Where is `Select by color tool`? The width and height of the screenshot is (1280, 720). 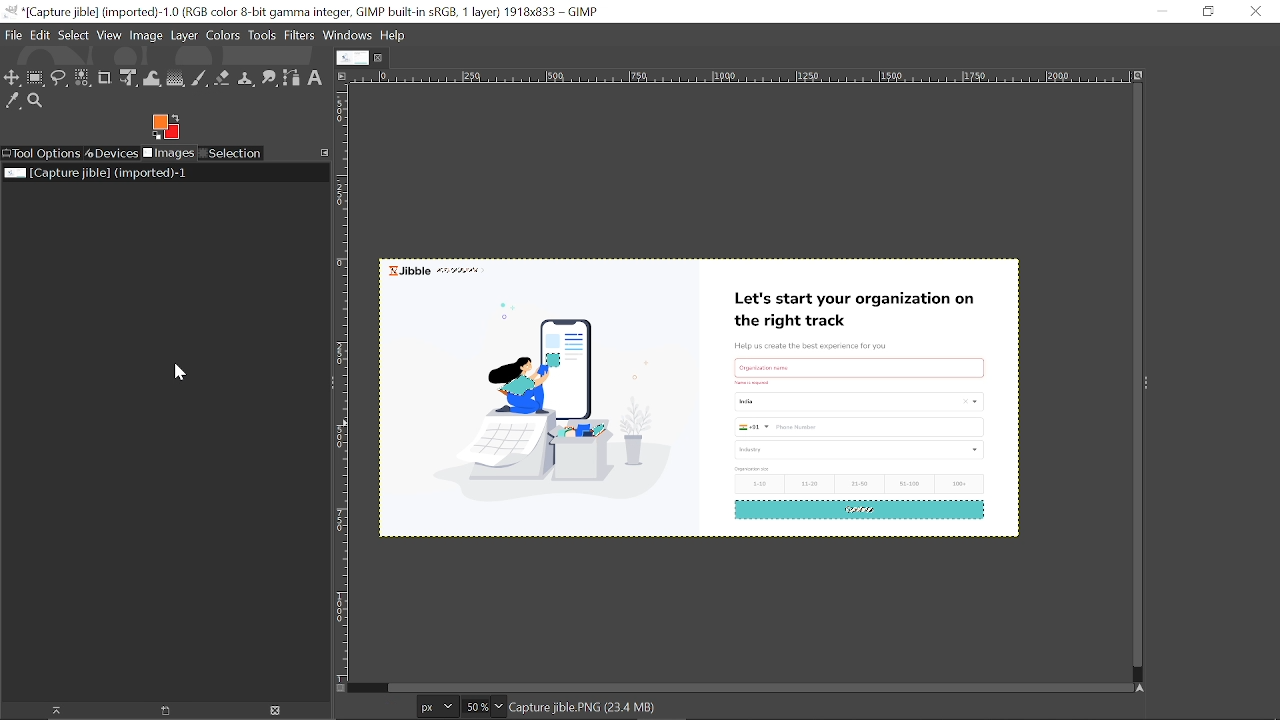
Select by color tool is located at coordinates (81, 77).